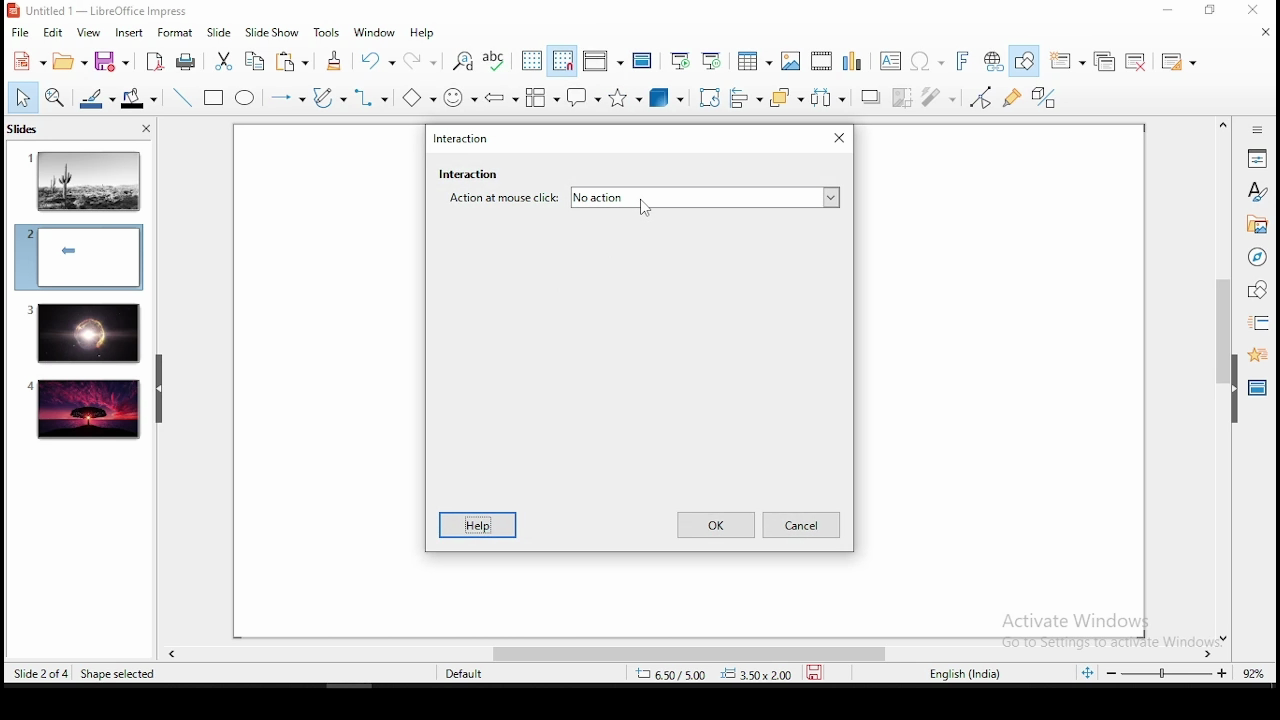 The image size is (1280, 720). What do you see at coordinates (641, 191) in the screenshot?
I see `Interaction` at bounding box center [641, 191].